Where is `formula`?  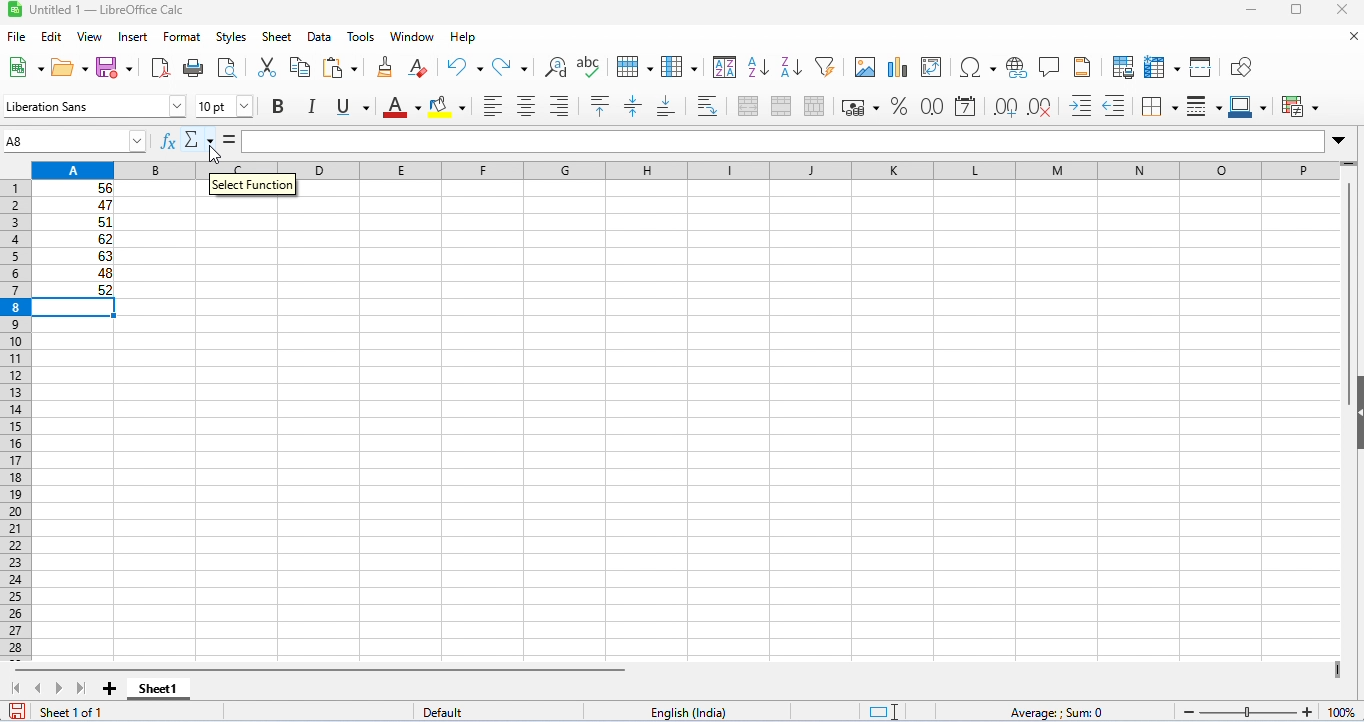 formula is located at coordinates (1055, 713).